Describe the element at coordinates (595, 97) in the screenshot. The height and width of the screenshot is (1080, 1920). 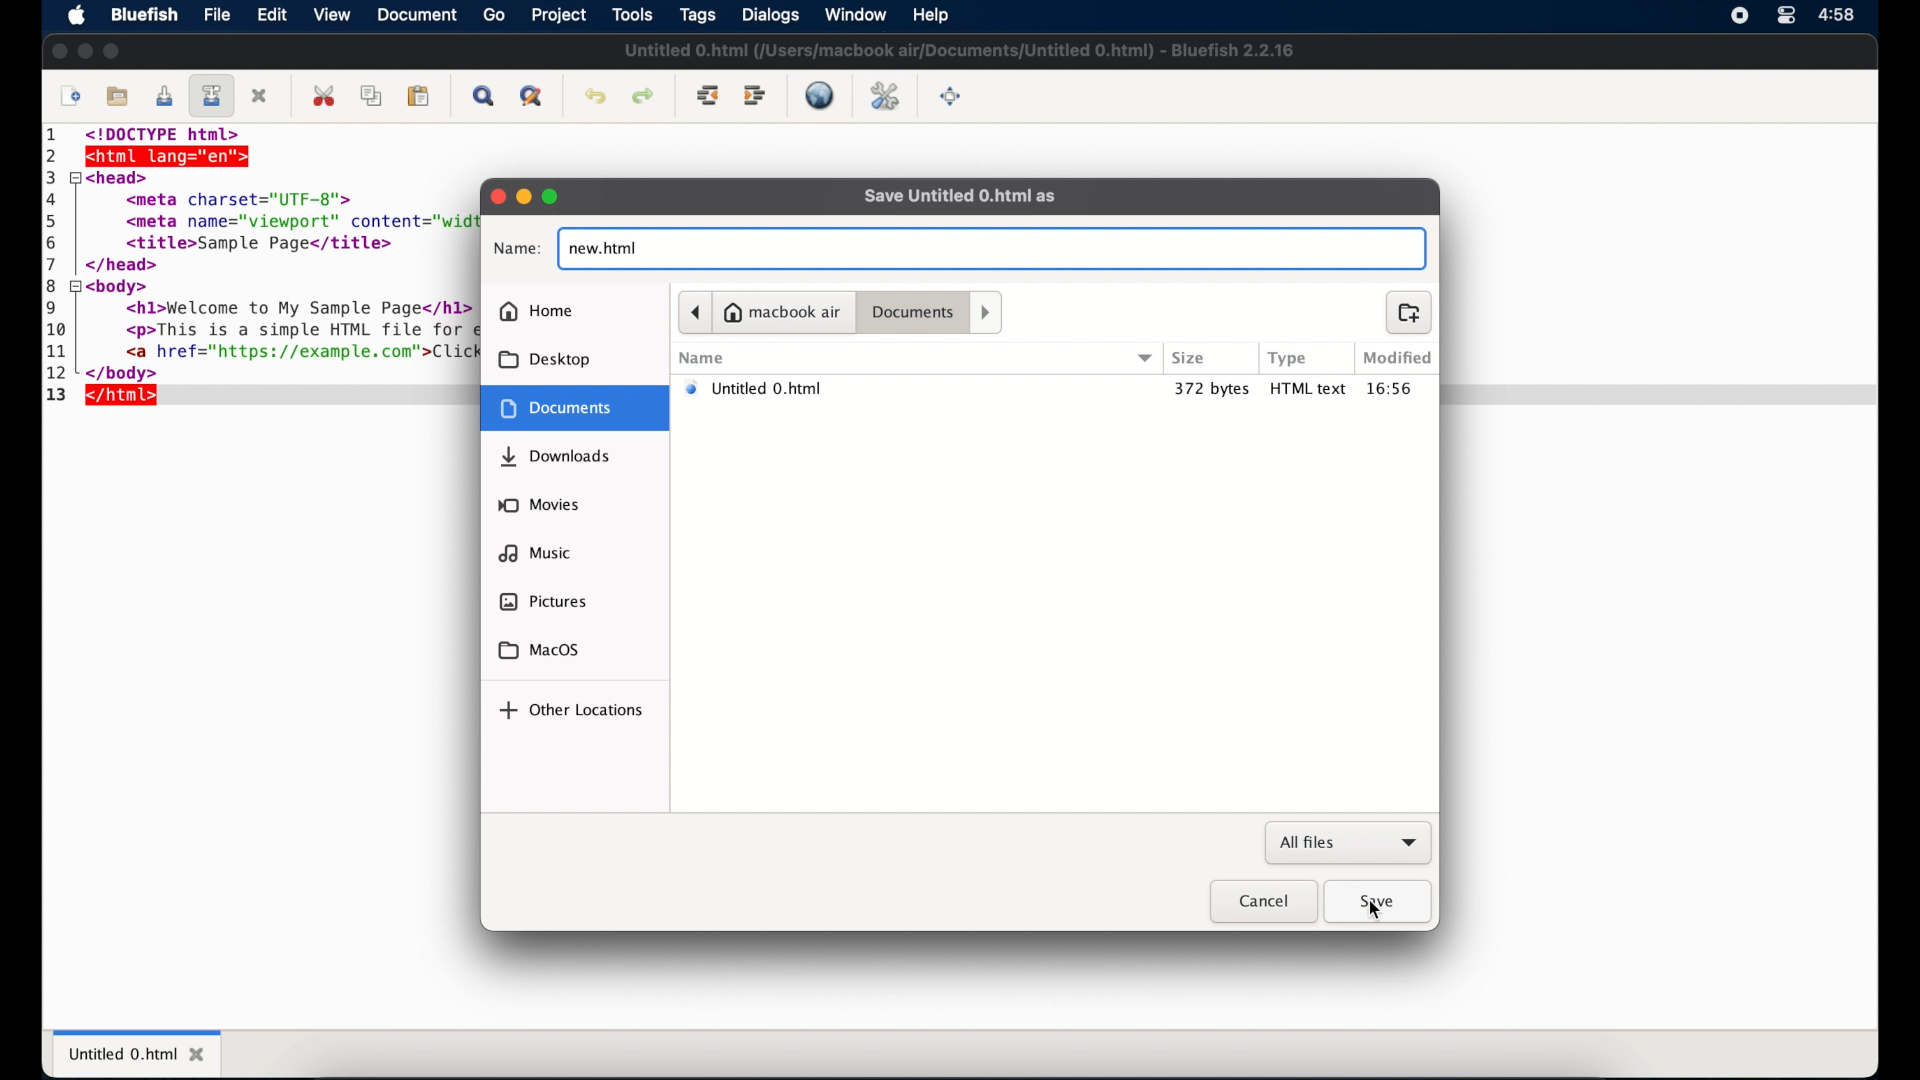
I see `undo` at that location.